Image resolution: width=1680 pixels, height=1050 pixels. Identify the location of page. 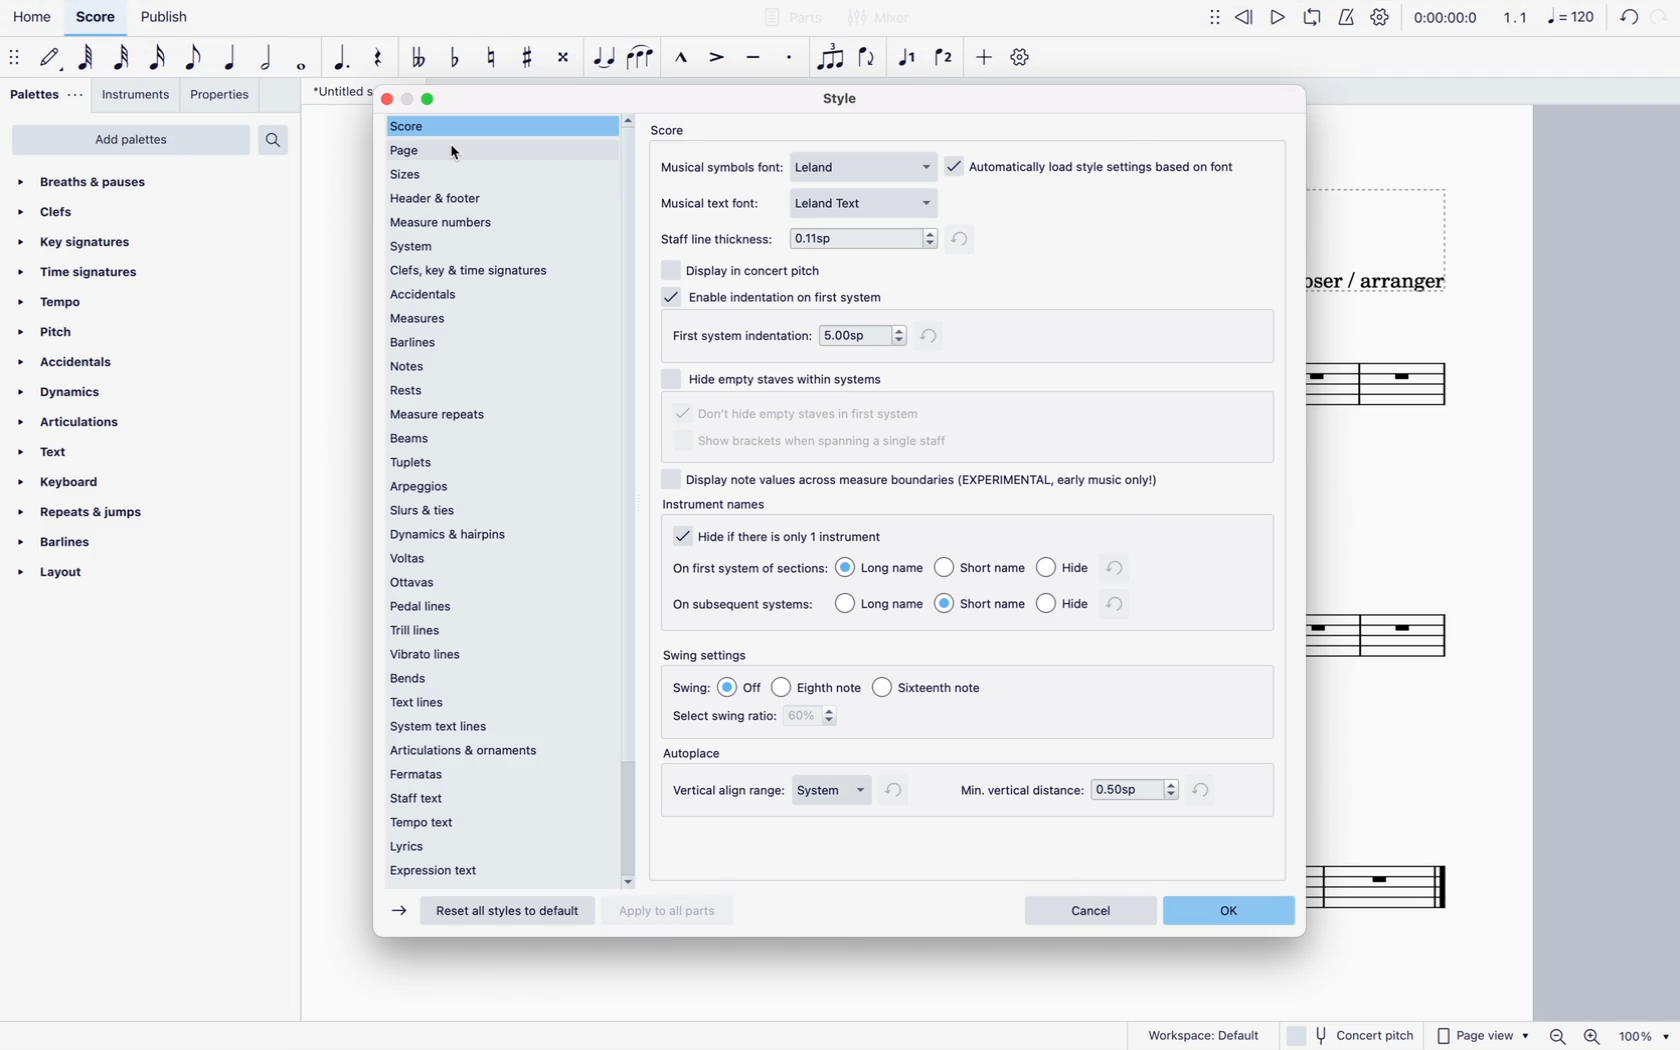
(499, 151).